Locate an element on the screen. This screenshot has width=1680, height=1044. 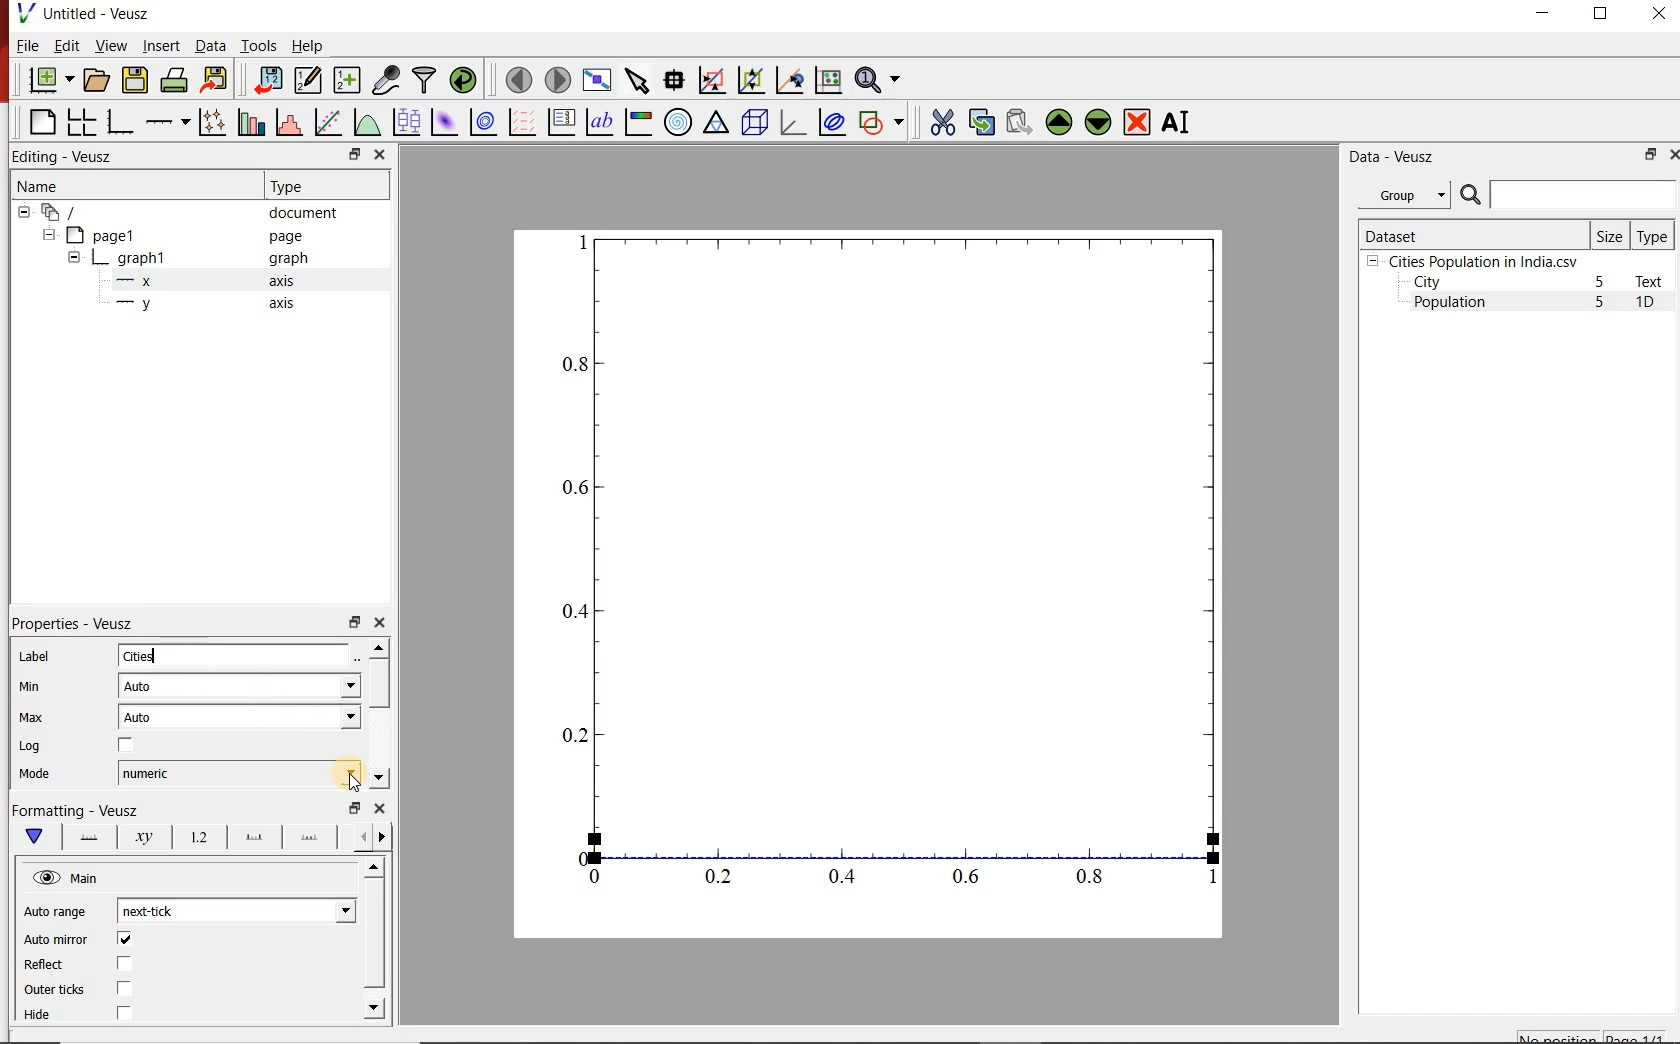
scrollbar is located at coordinates (376, 940).